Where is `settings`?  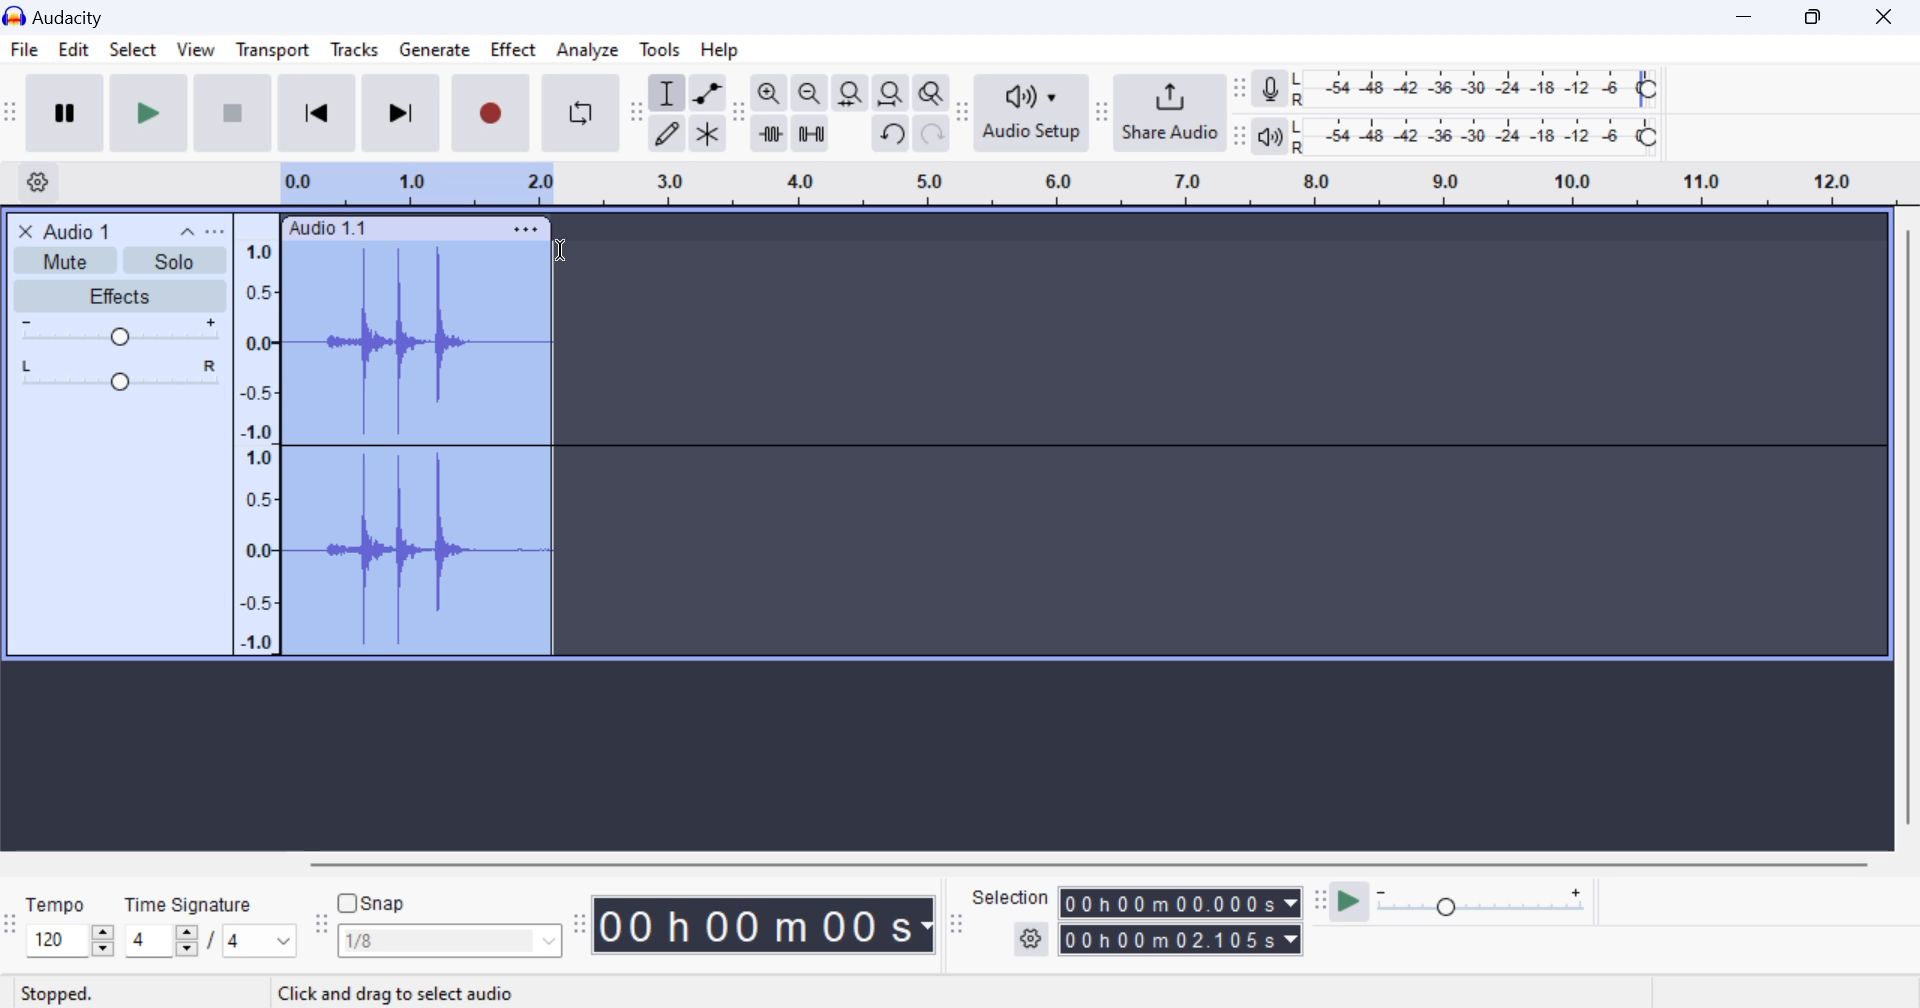
settings is located at coordinates (1033, 940).